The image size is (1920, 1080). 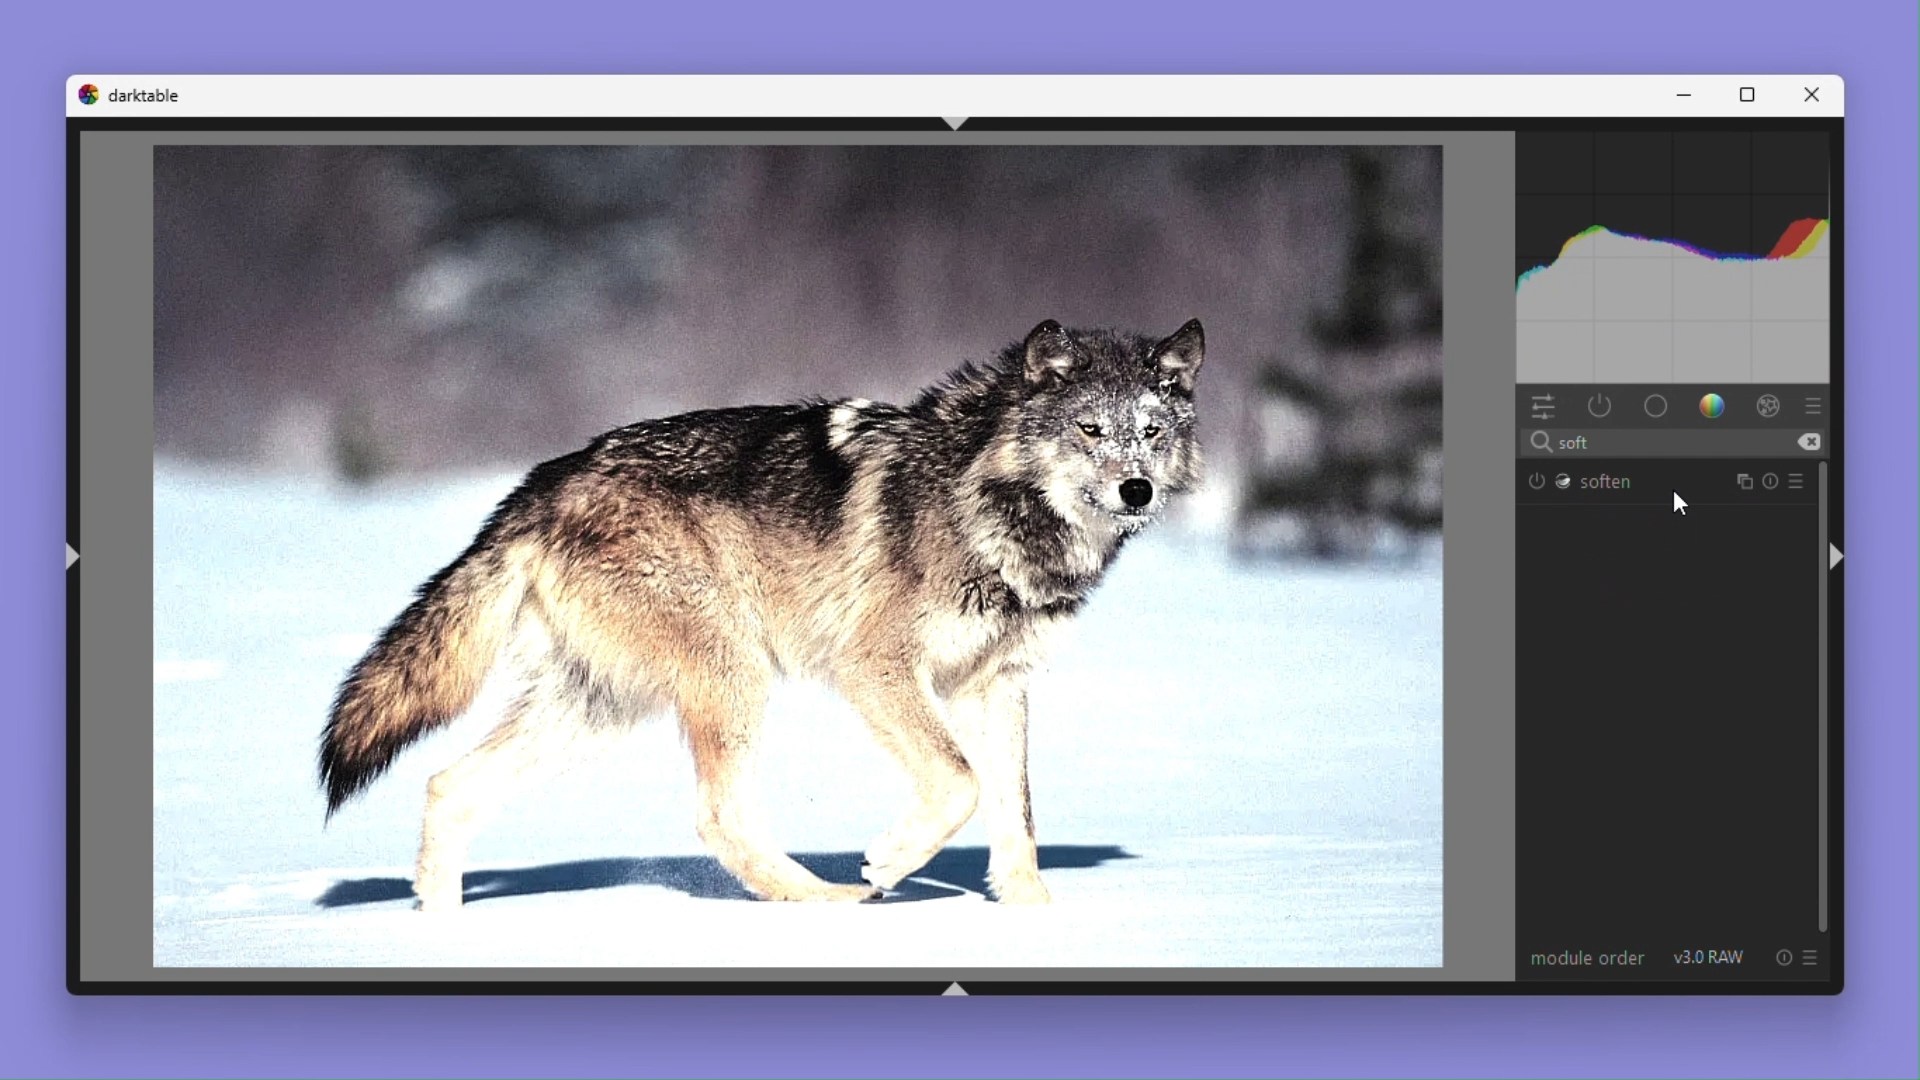 I want to click on Quick Access, so click(x=1543, y=407).